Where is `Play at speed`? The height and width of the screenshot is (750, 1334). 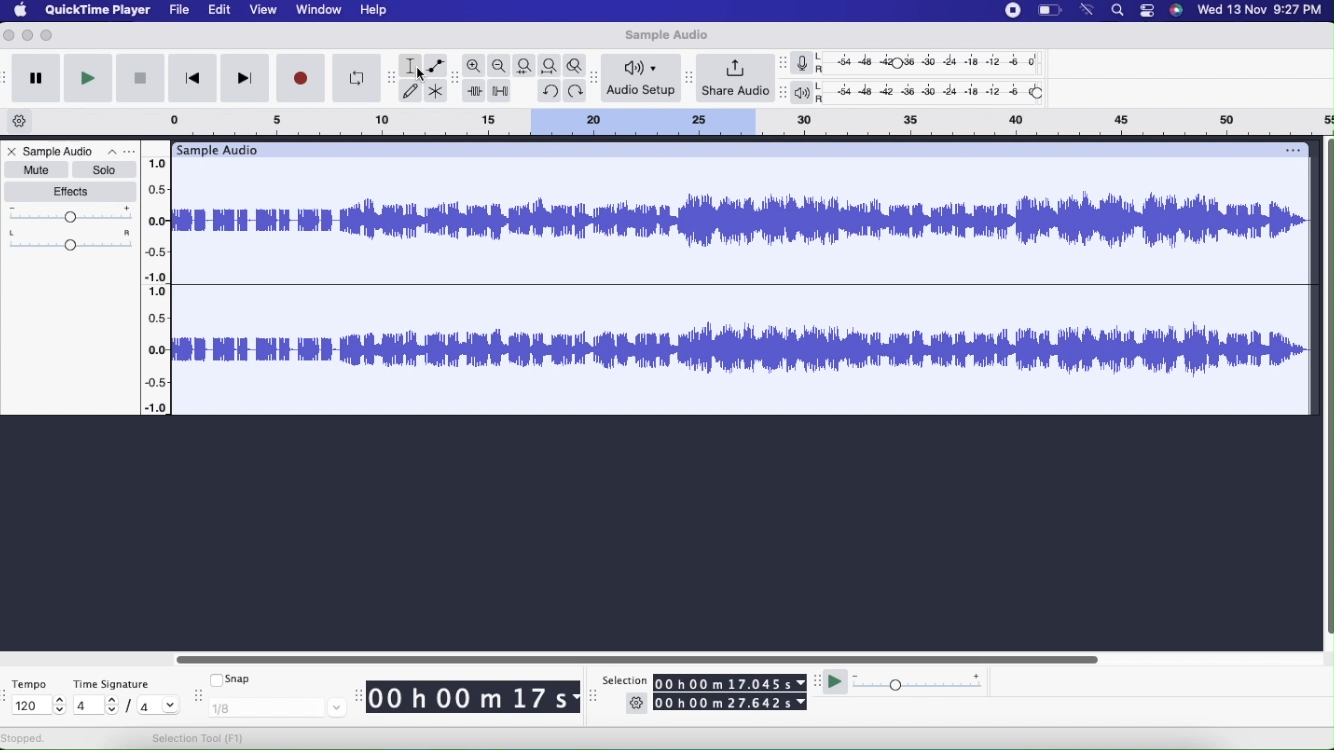
Play at speed is located at coordinates (837, 685).